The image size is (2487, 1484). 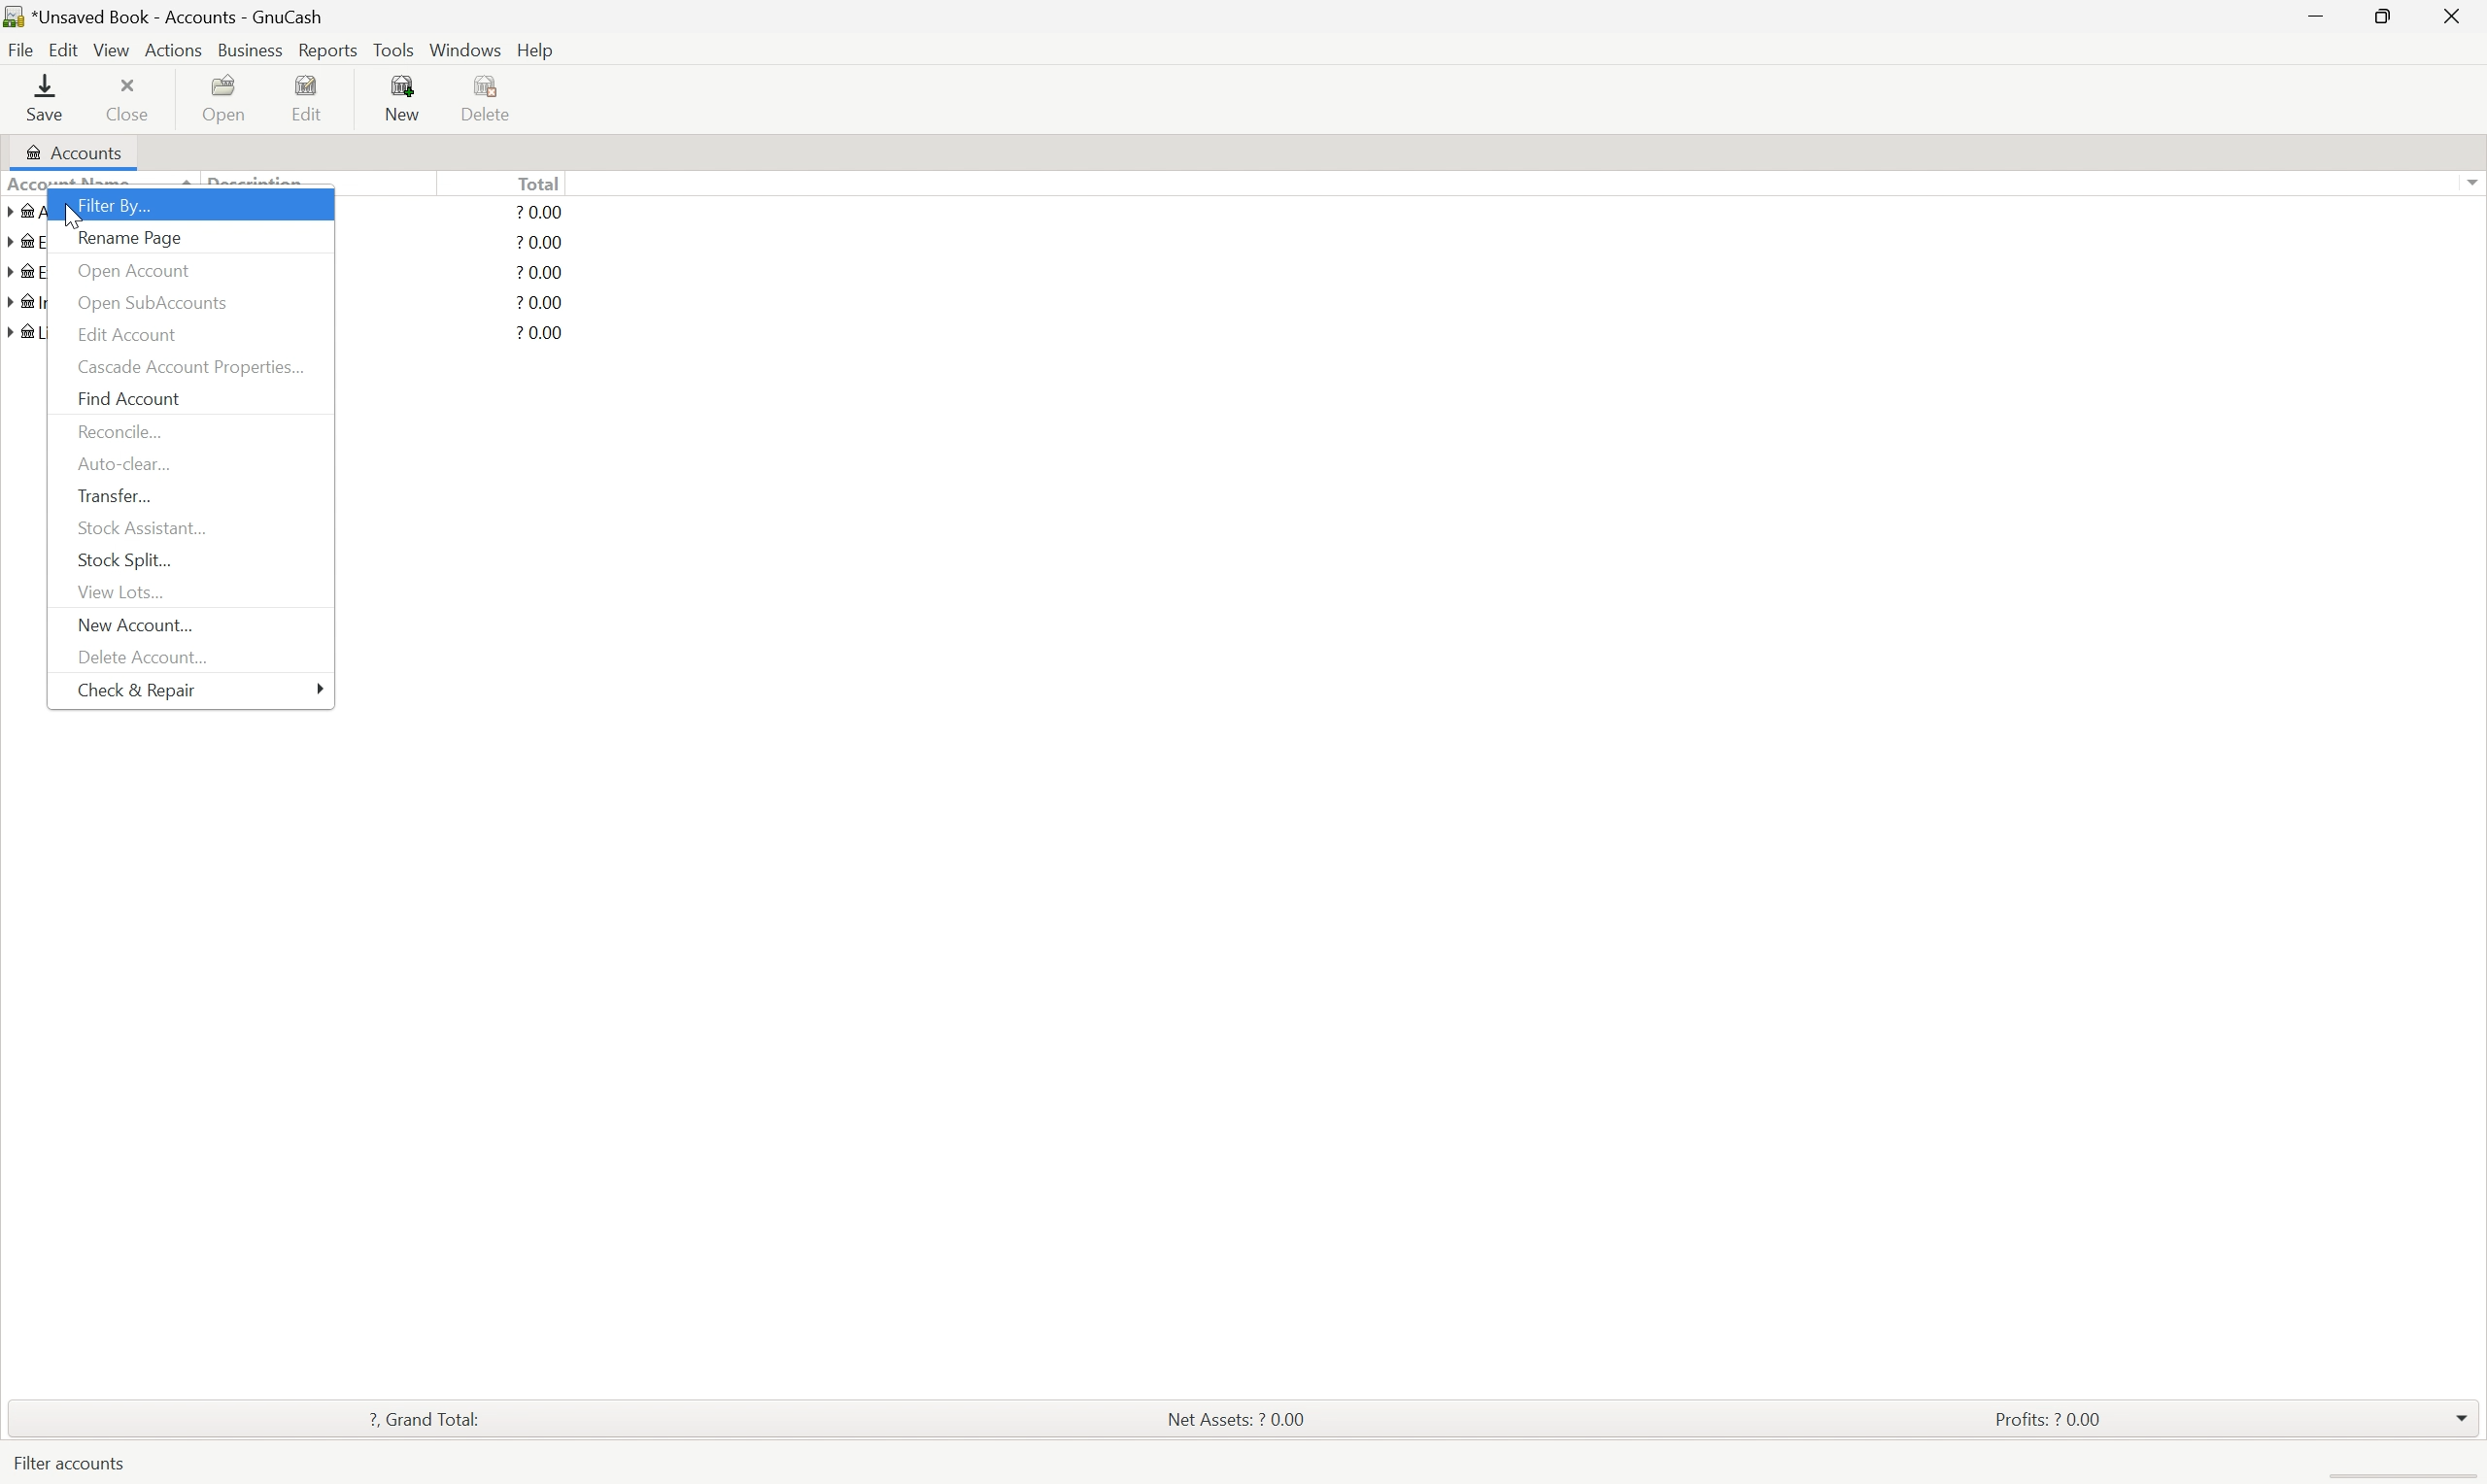 What do you see at coordinates (2315, 17) in the screenshot?
I see `Minimize` at bounding box center [2315, 17].